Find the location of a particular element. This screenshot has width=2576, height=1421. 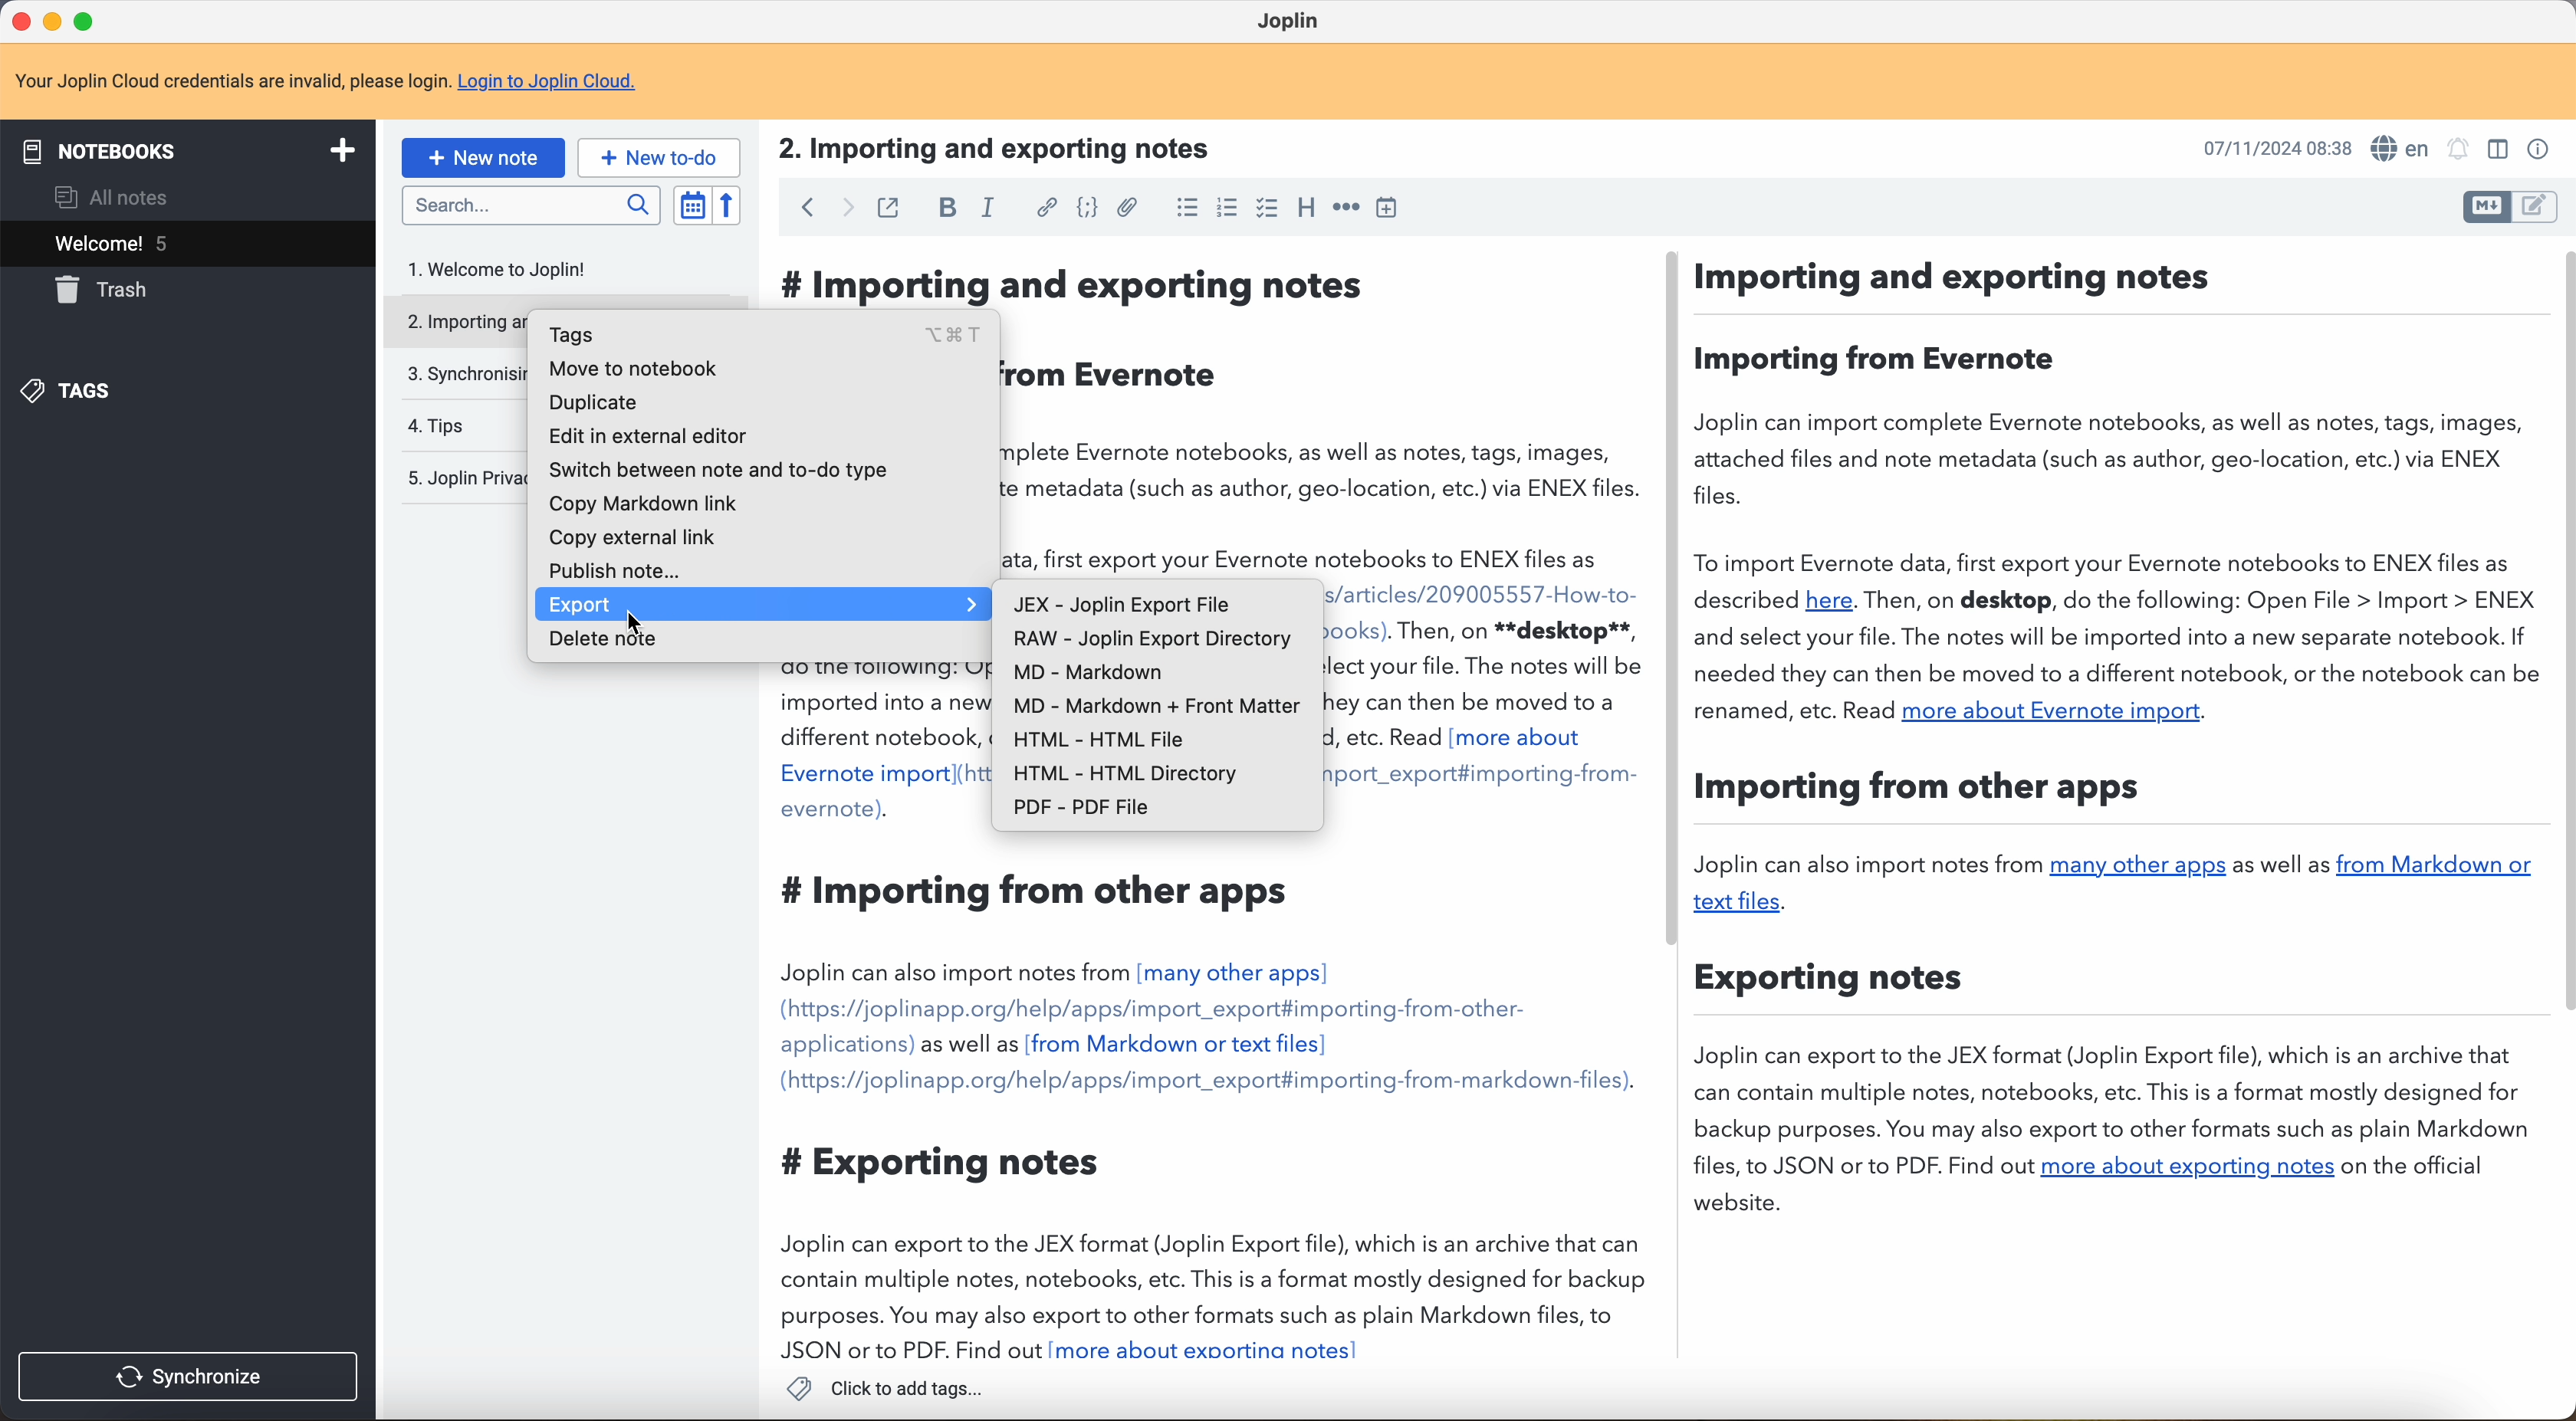

all notes is located at coordinates (106, 197).